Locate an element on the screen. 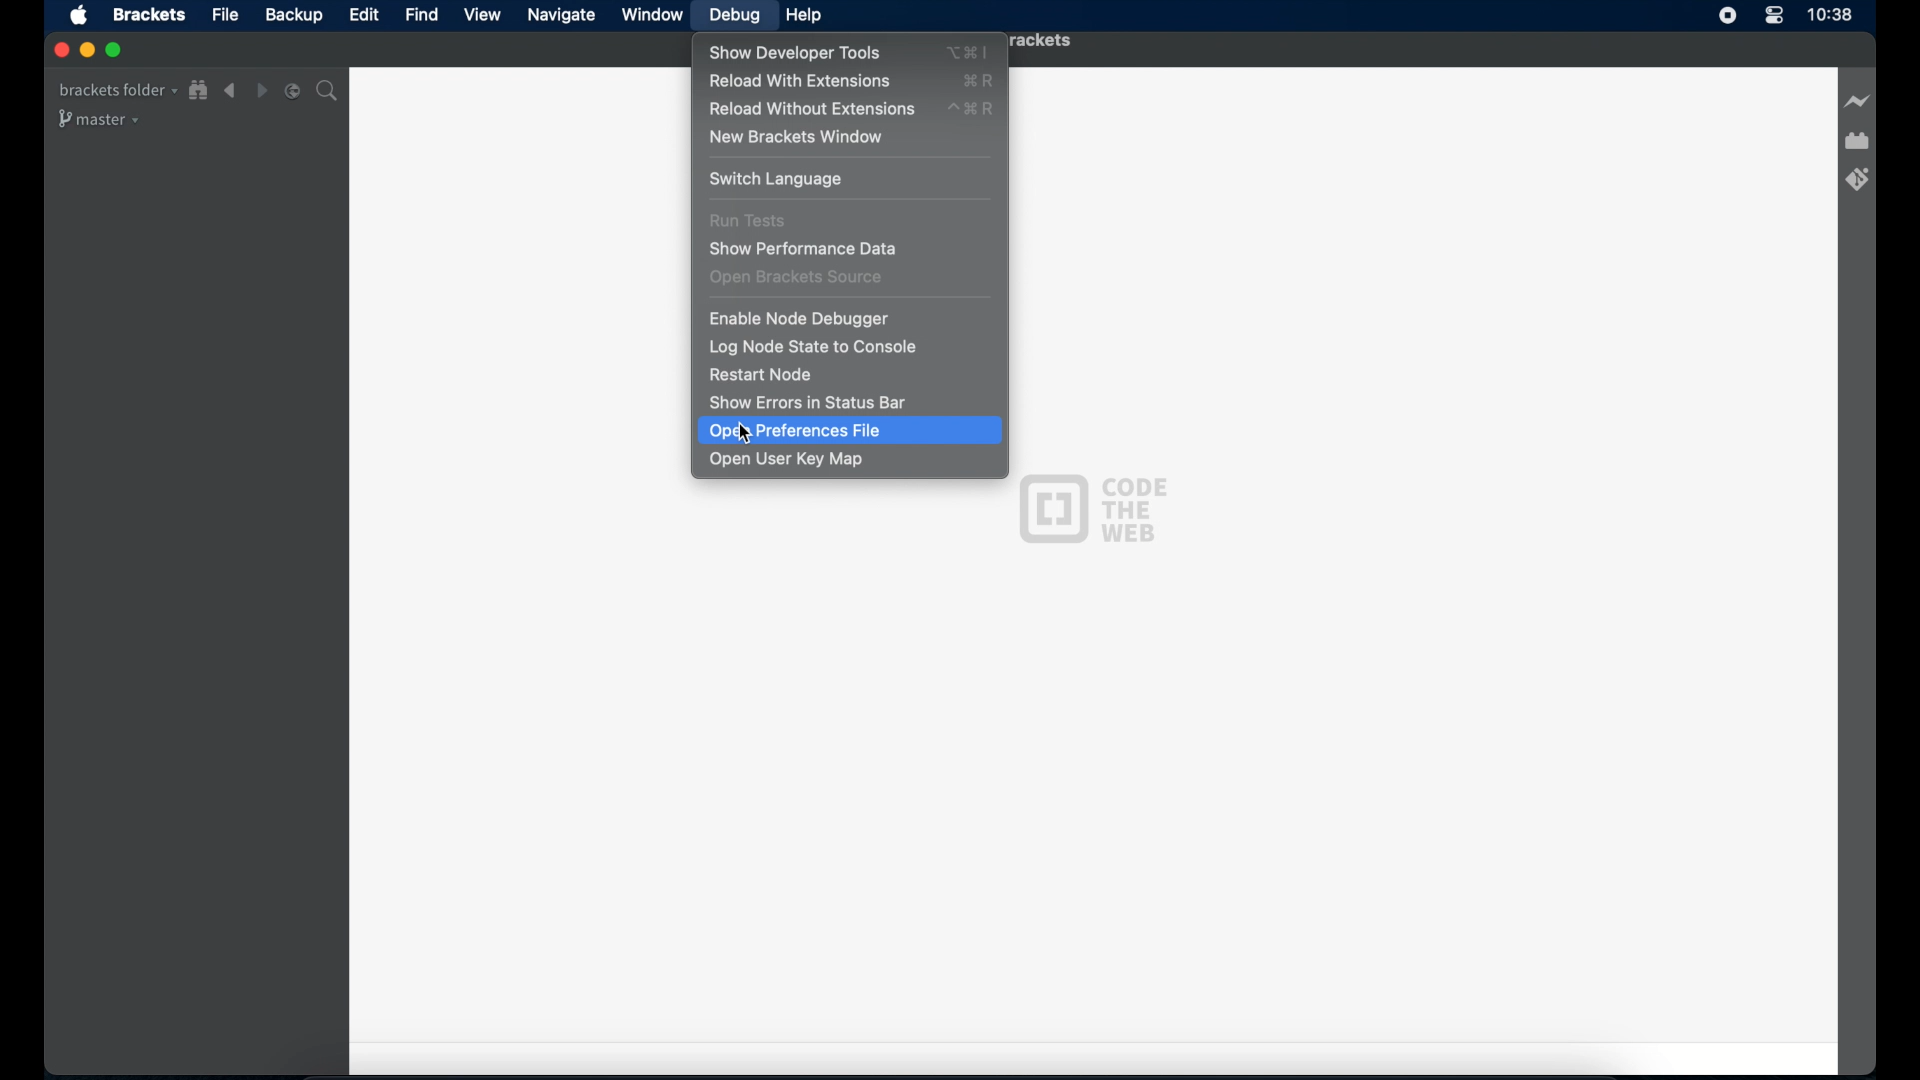 The image size is (1920, 1080). apple icon is located at coordinates (80, 16).